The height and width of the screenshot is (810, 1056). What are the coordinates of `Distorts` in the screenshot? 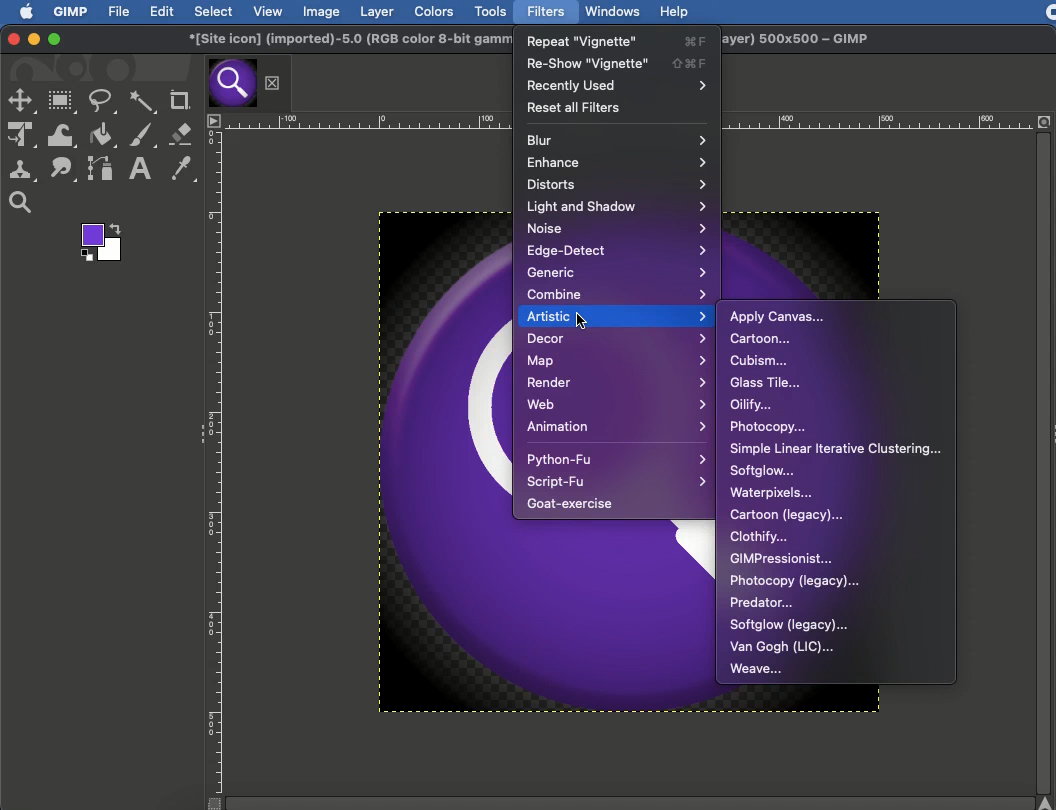 It's located at (619, 183).